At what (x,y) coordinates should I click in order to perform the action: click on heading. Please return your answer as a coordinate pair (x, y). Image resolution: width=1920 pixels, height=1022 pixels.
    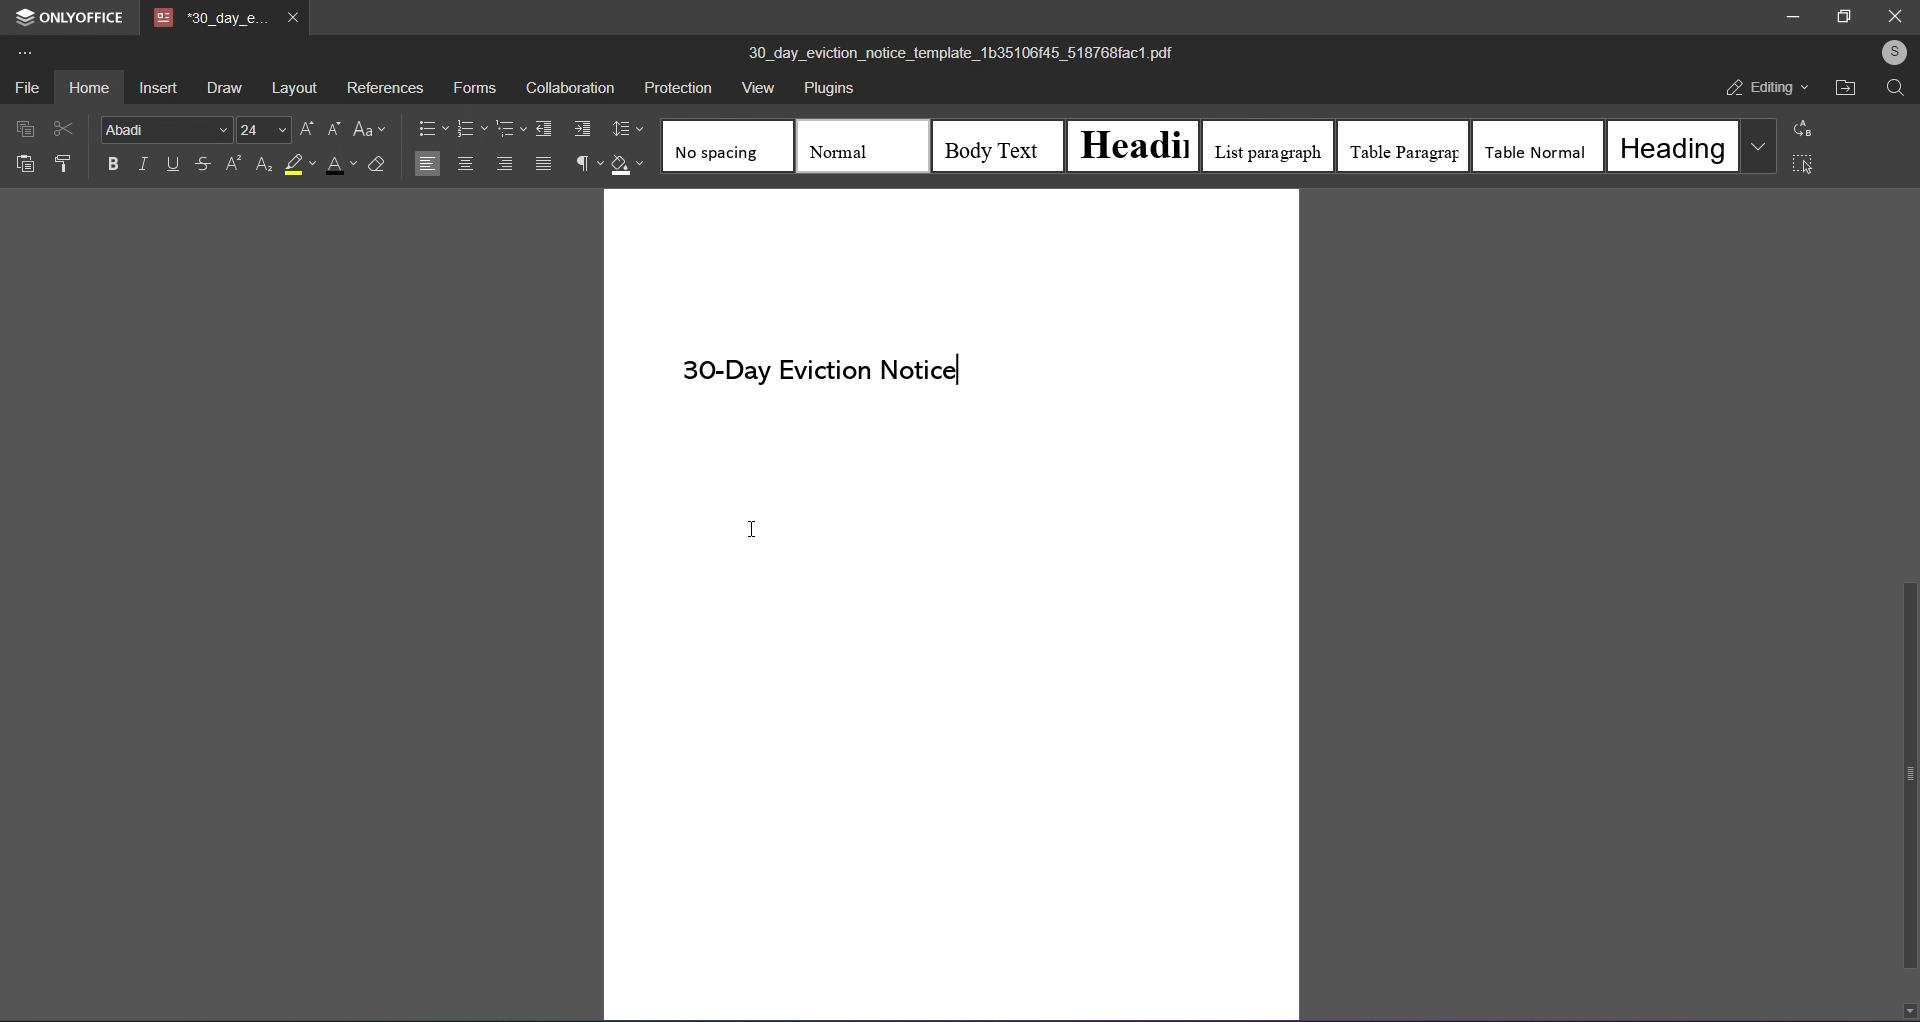
    Looking at the image, I should click on (1138, 143).